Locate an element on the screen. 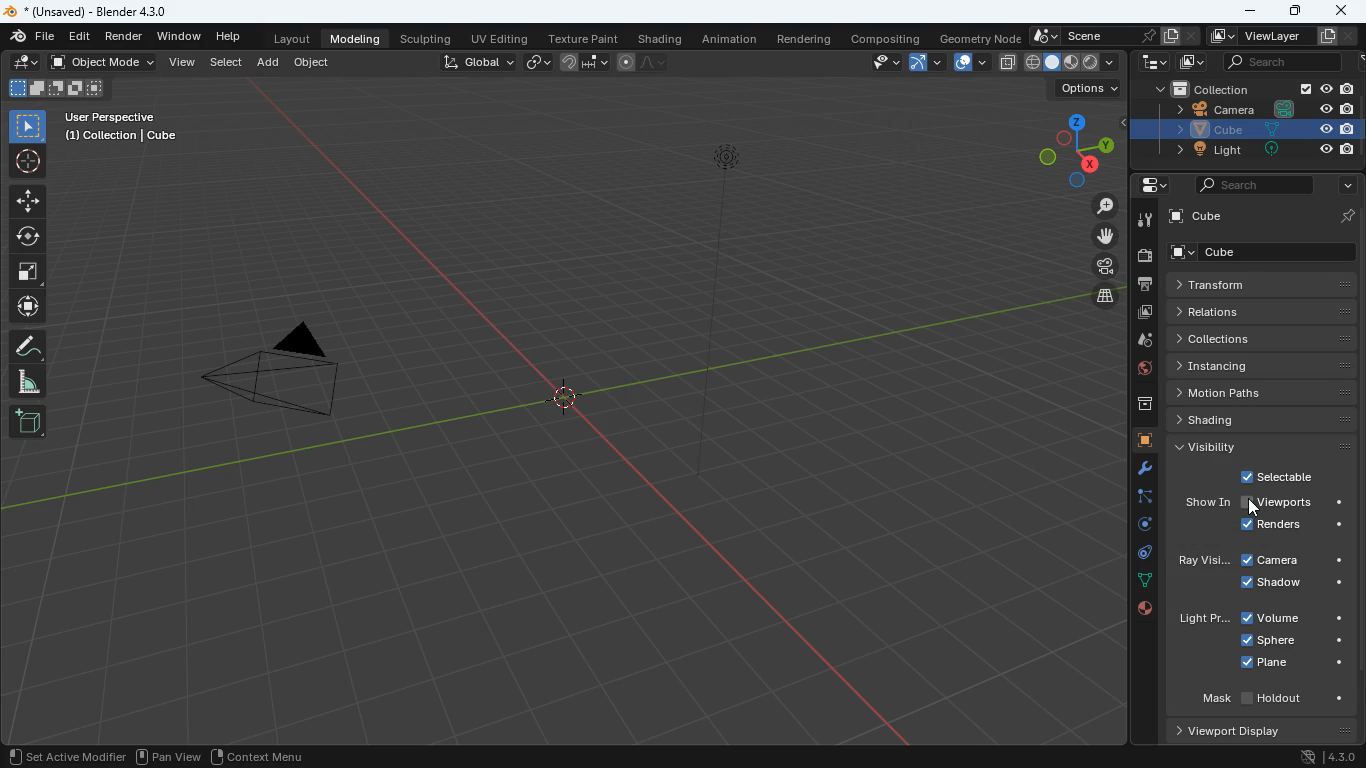  tools is located at coordinates (1137, 470).